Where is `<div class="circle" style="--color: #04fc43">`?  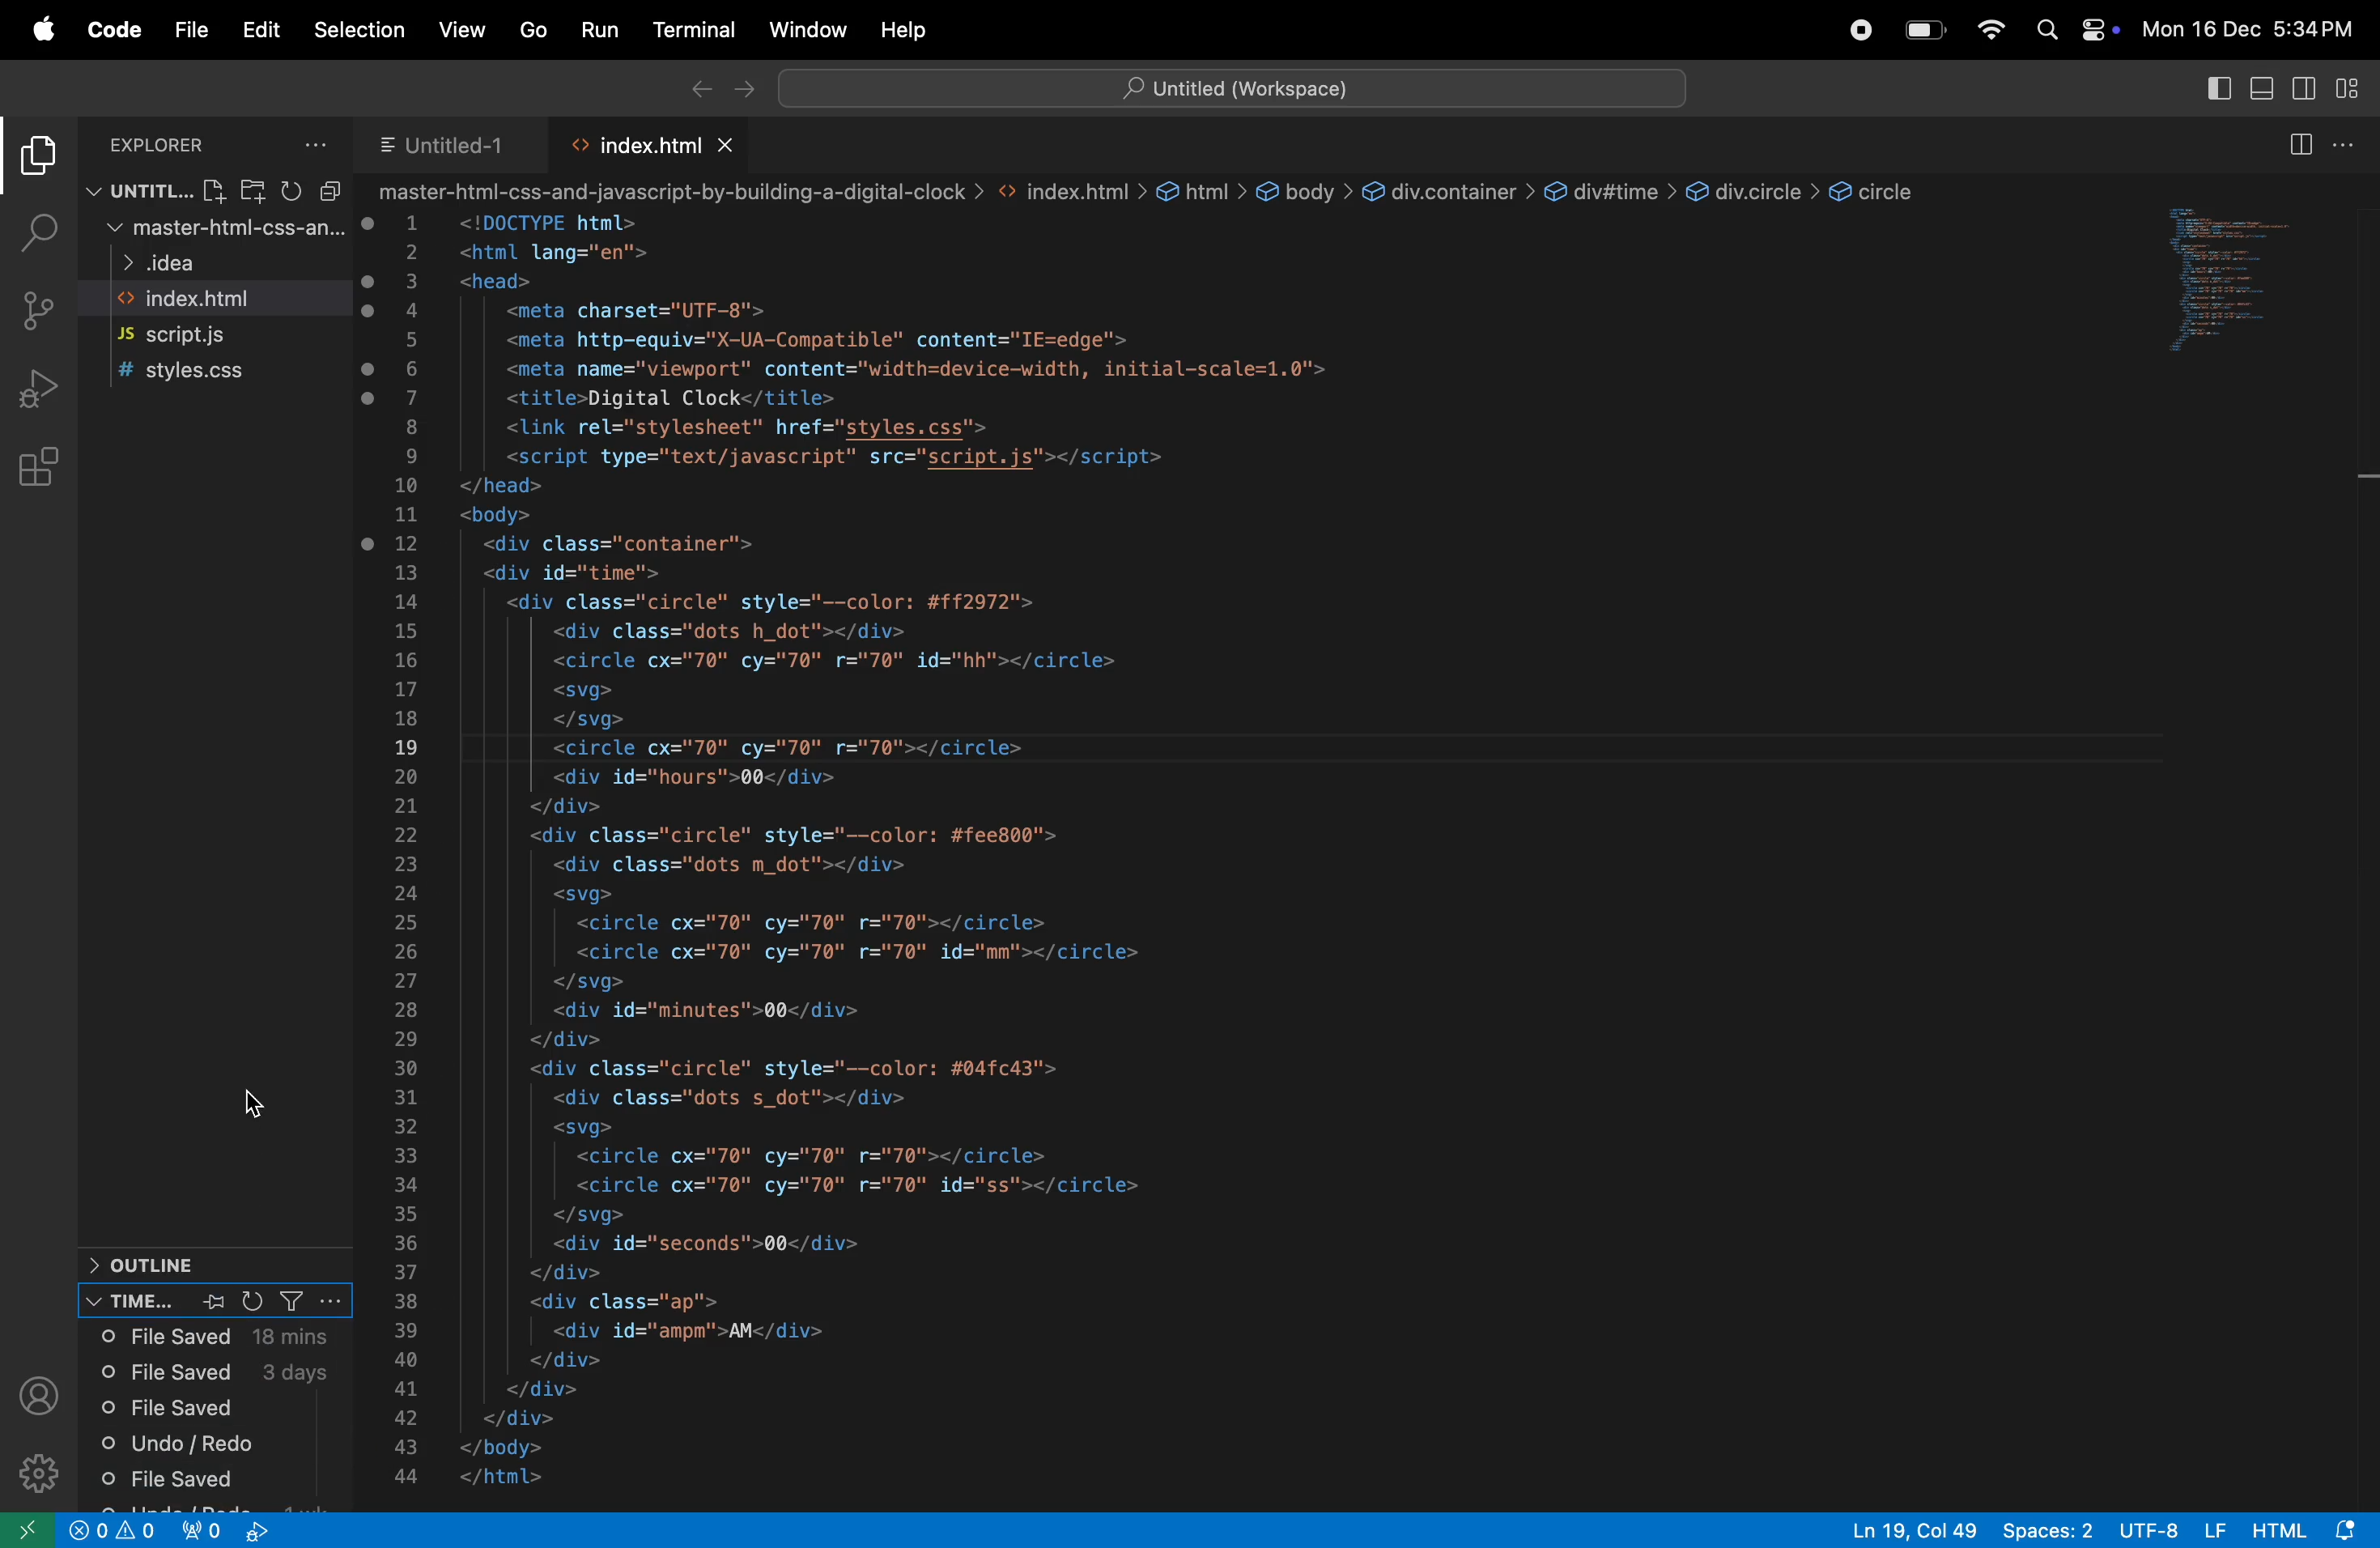 <div class="circle" style="--color: #04fc43"> is located at coordinates (805, 1067).